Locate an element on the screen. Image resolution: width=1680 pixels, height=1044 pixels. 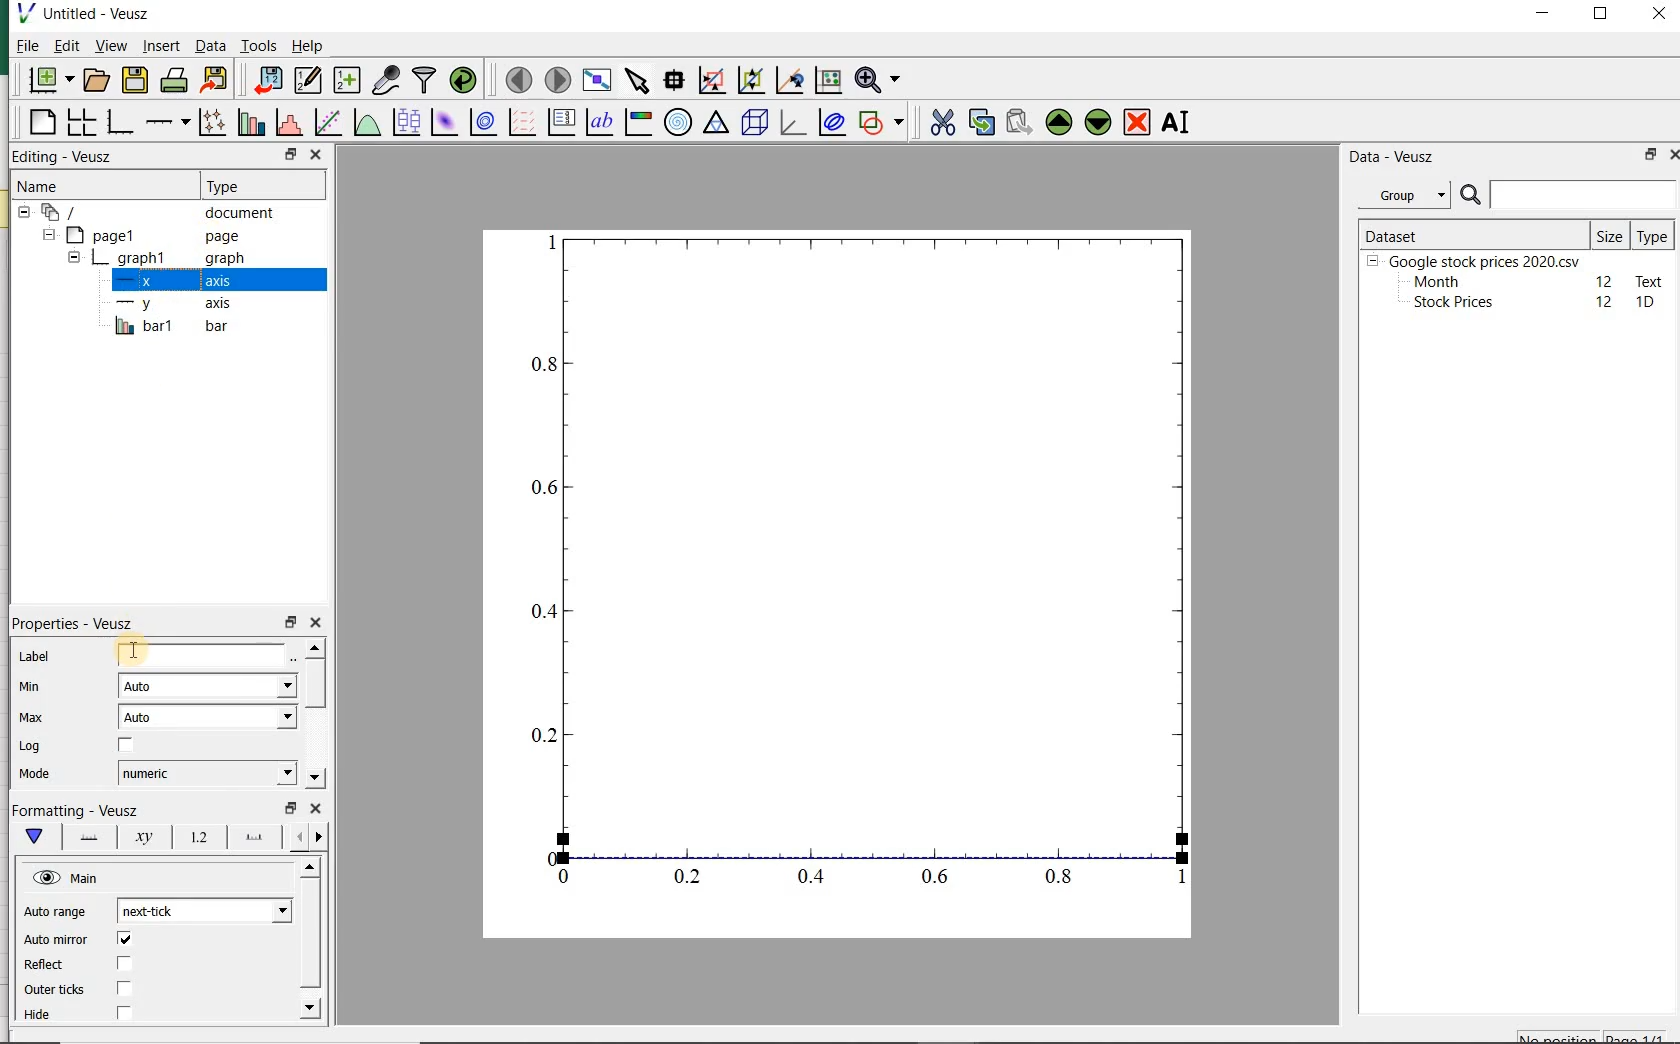
create new datasets is located at coordinates (347, 81).